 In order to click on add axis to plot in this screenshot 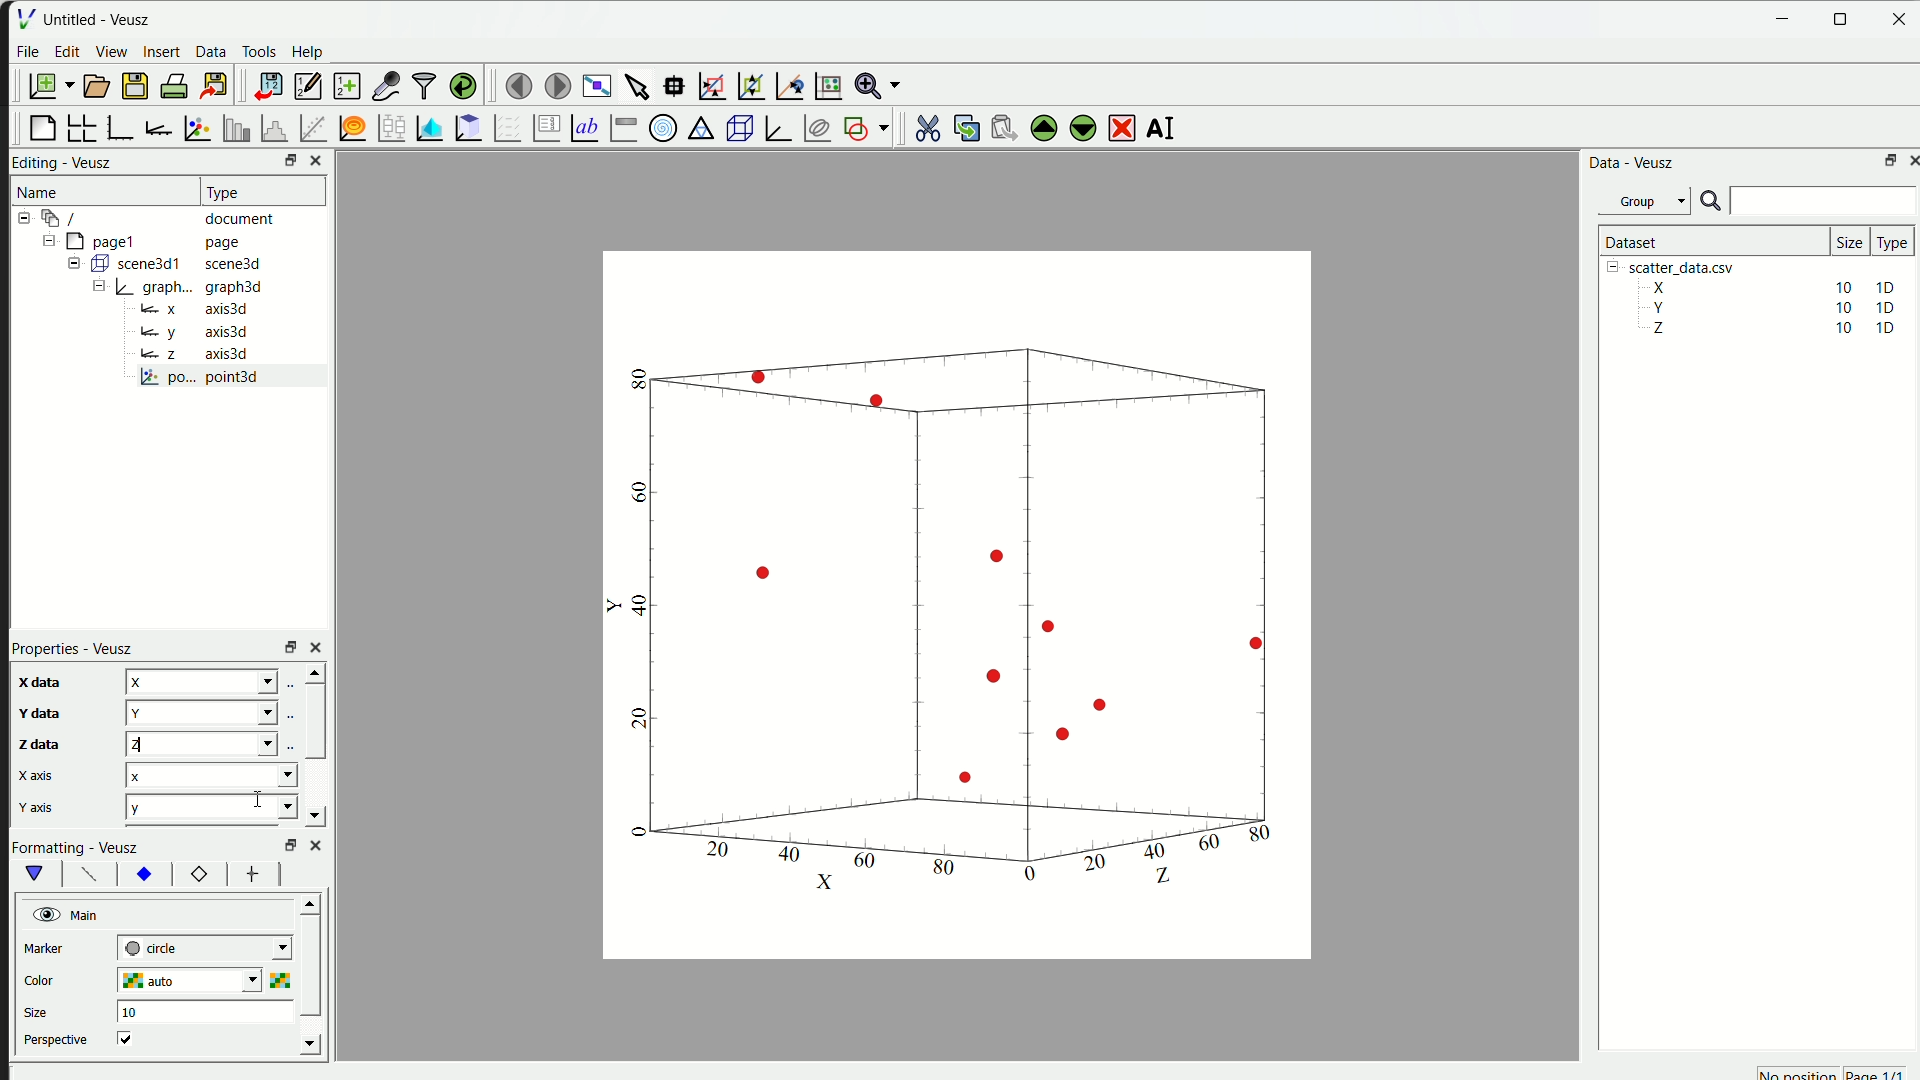, I will do `click(156, 127)`.